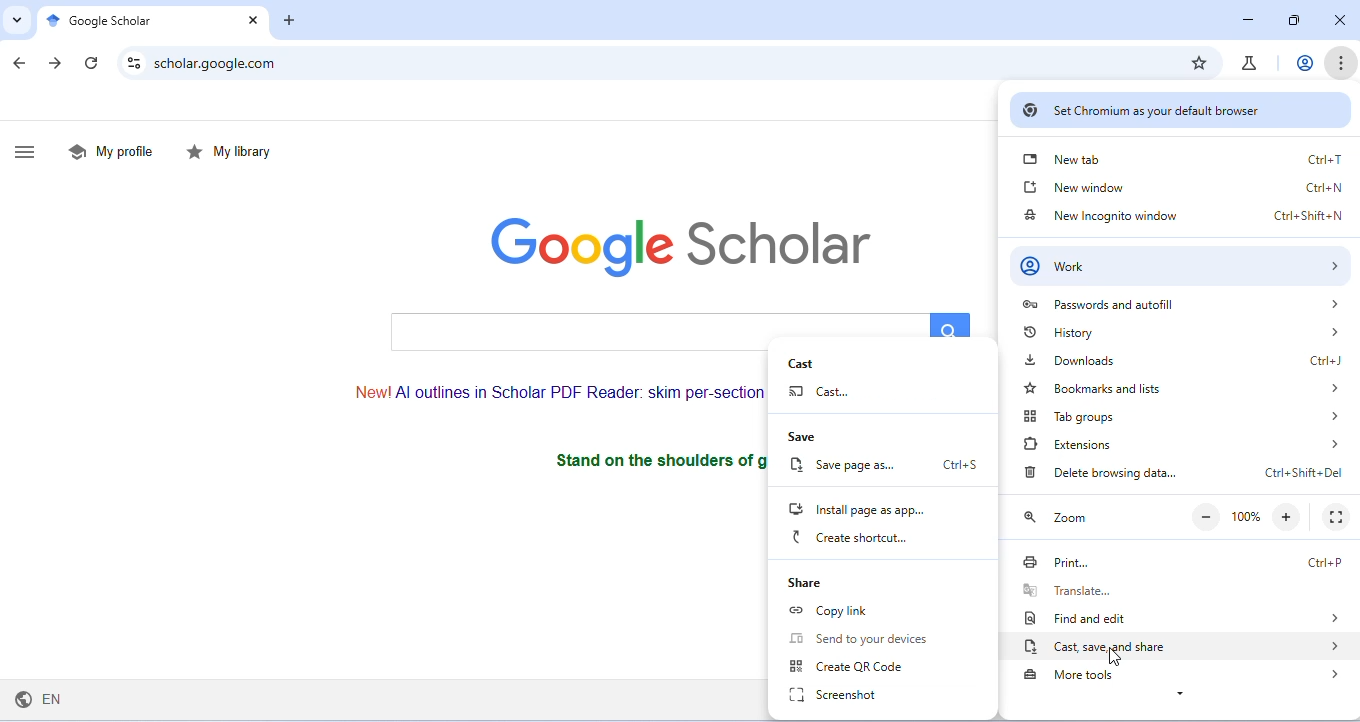 This screenshot has height=722, width=1360. I want to click on go forward, so click(56, 65).